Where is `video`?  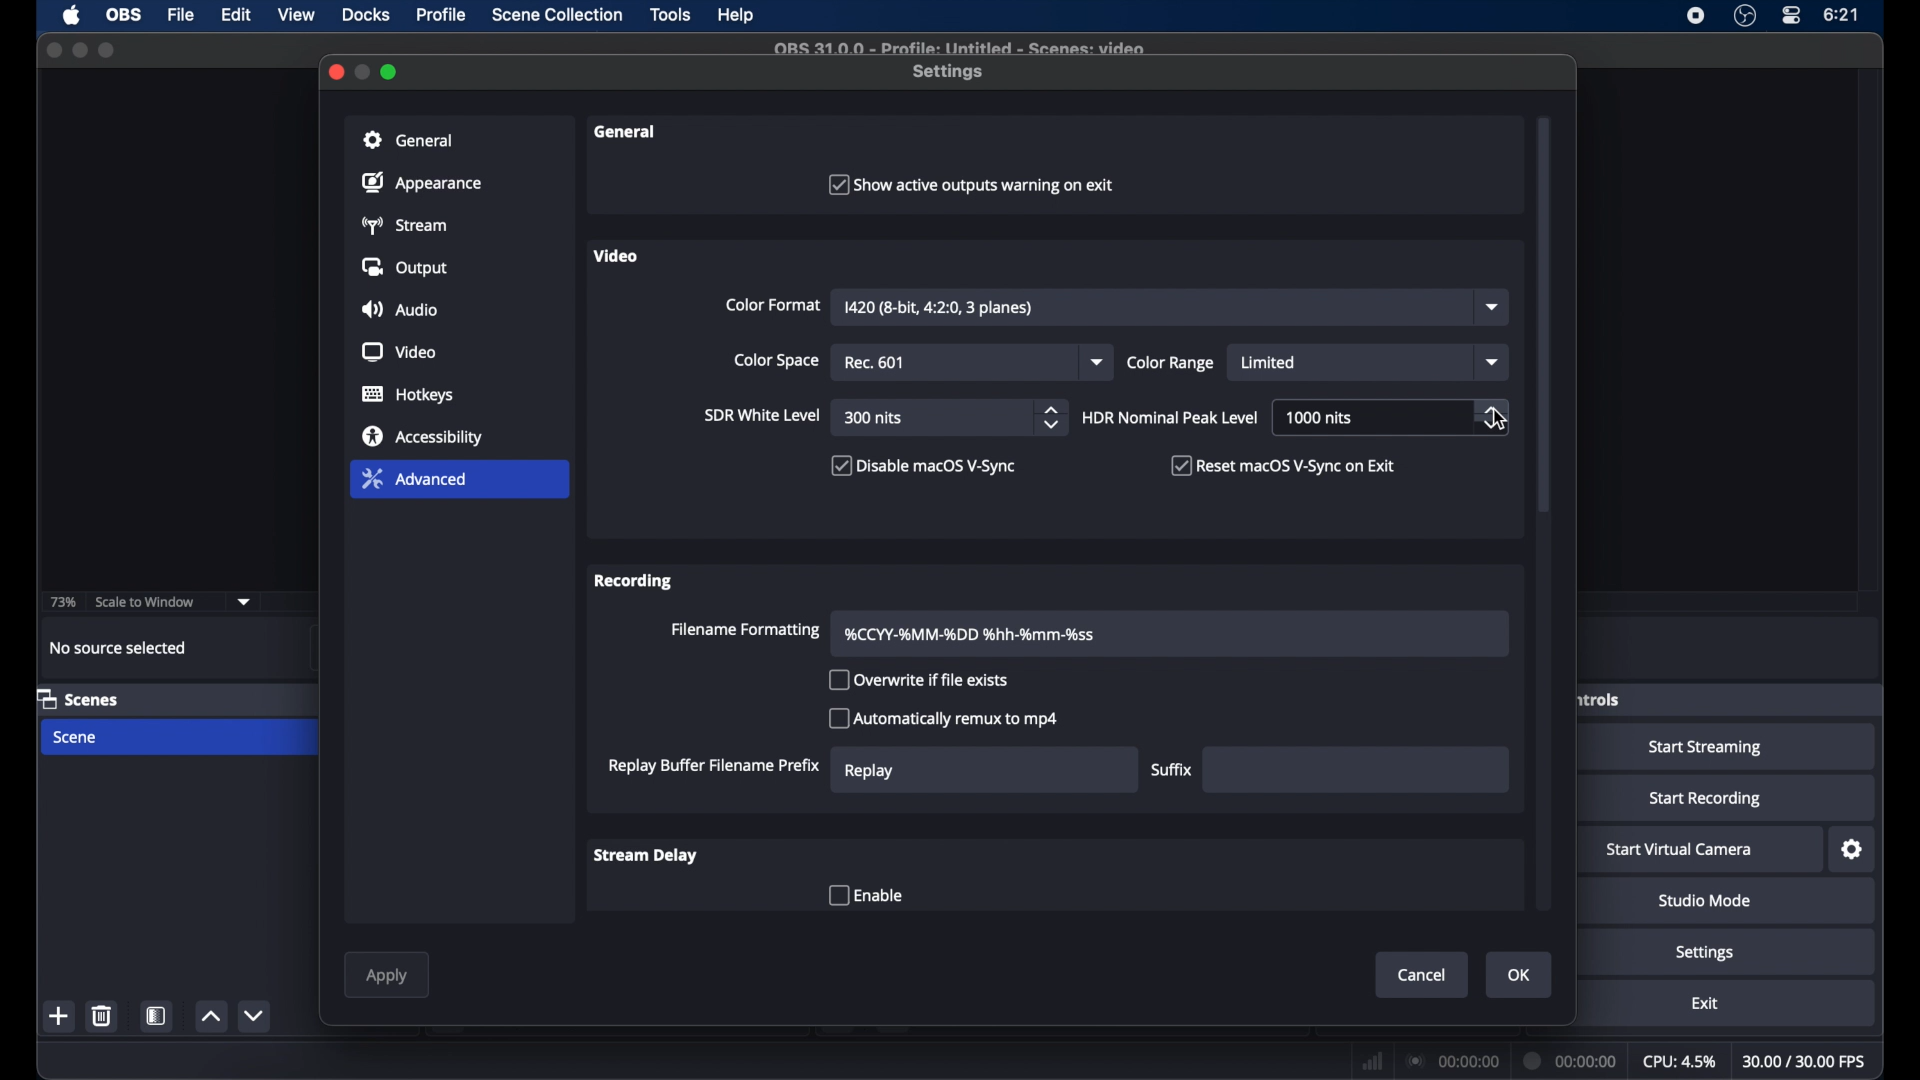 video is located at coordinates (398, 352).